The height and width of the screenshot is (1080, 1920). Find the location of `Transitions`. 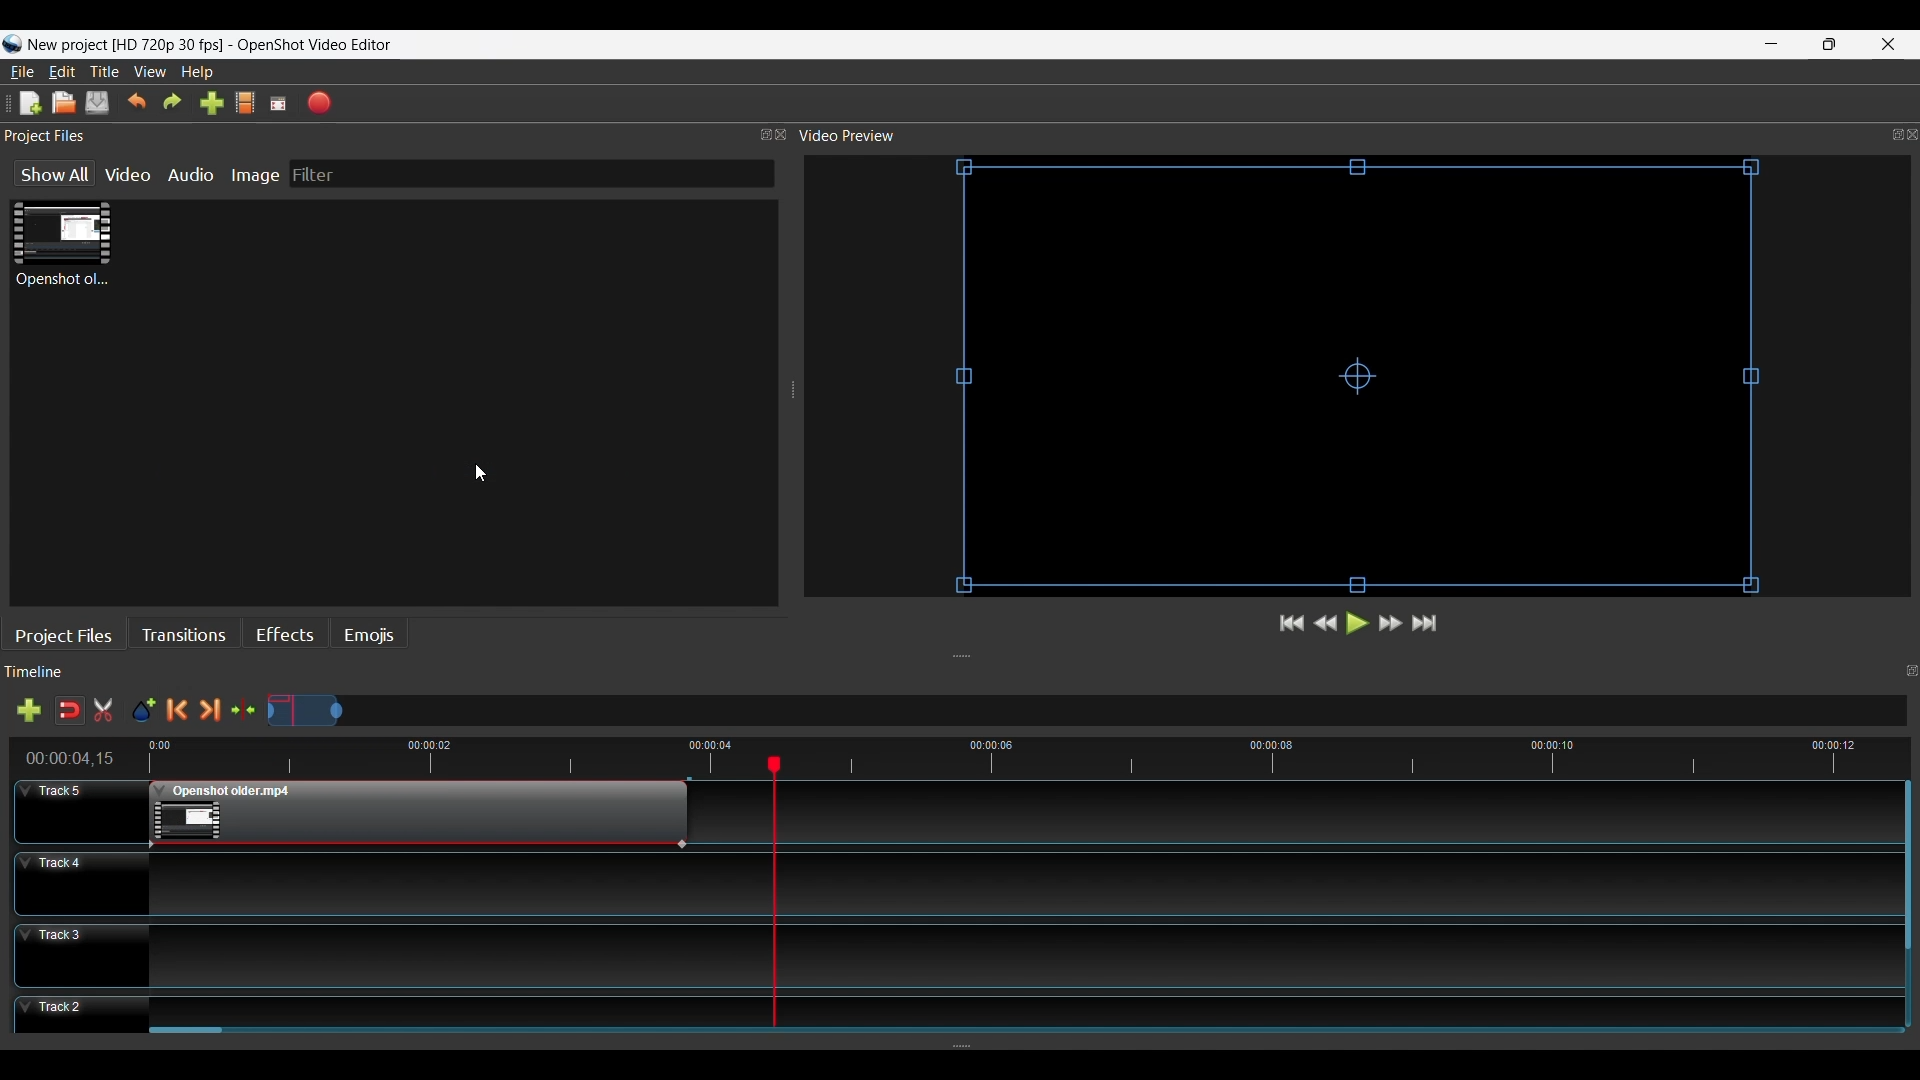

Transitions is located at coordinates (188, 634).